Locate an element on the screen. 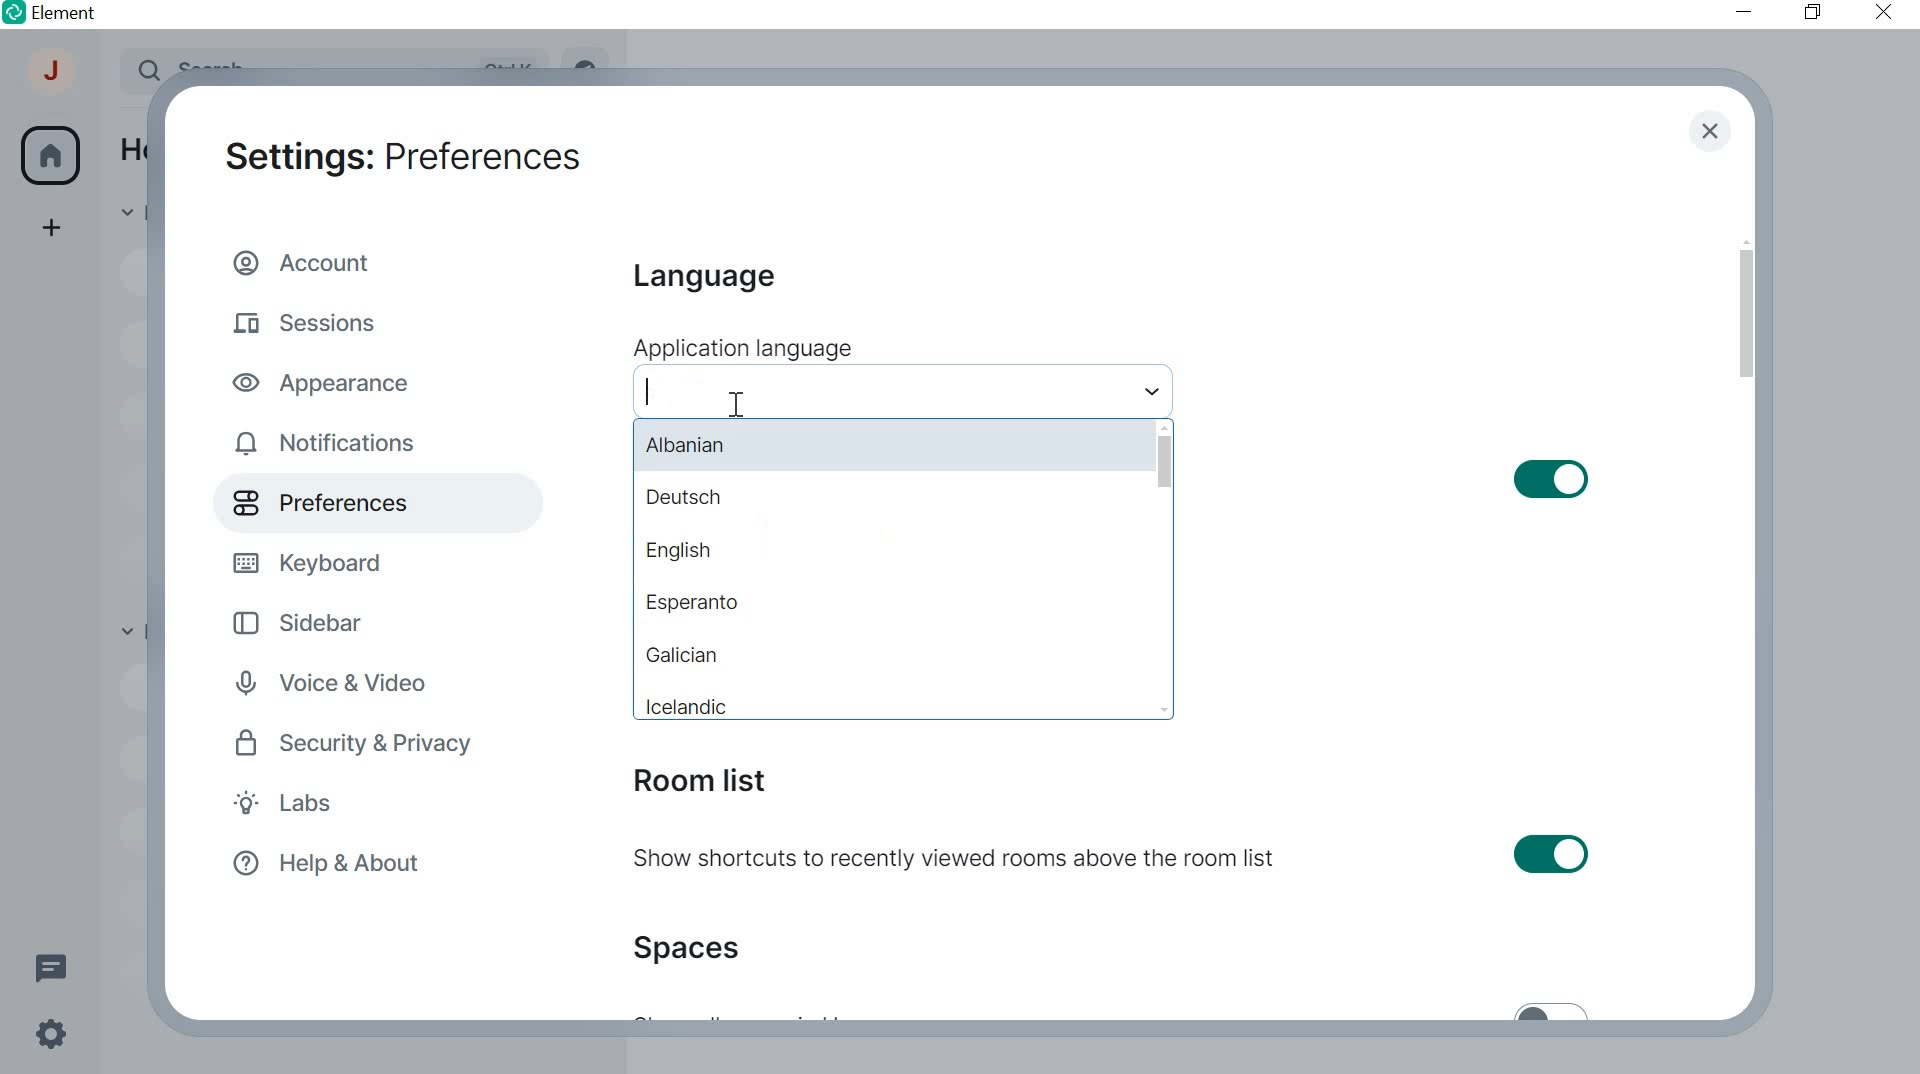 The width and height of the screenshot is (1920, 1074). scrollbar is located at coordinates (1164, 461).